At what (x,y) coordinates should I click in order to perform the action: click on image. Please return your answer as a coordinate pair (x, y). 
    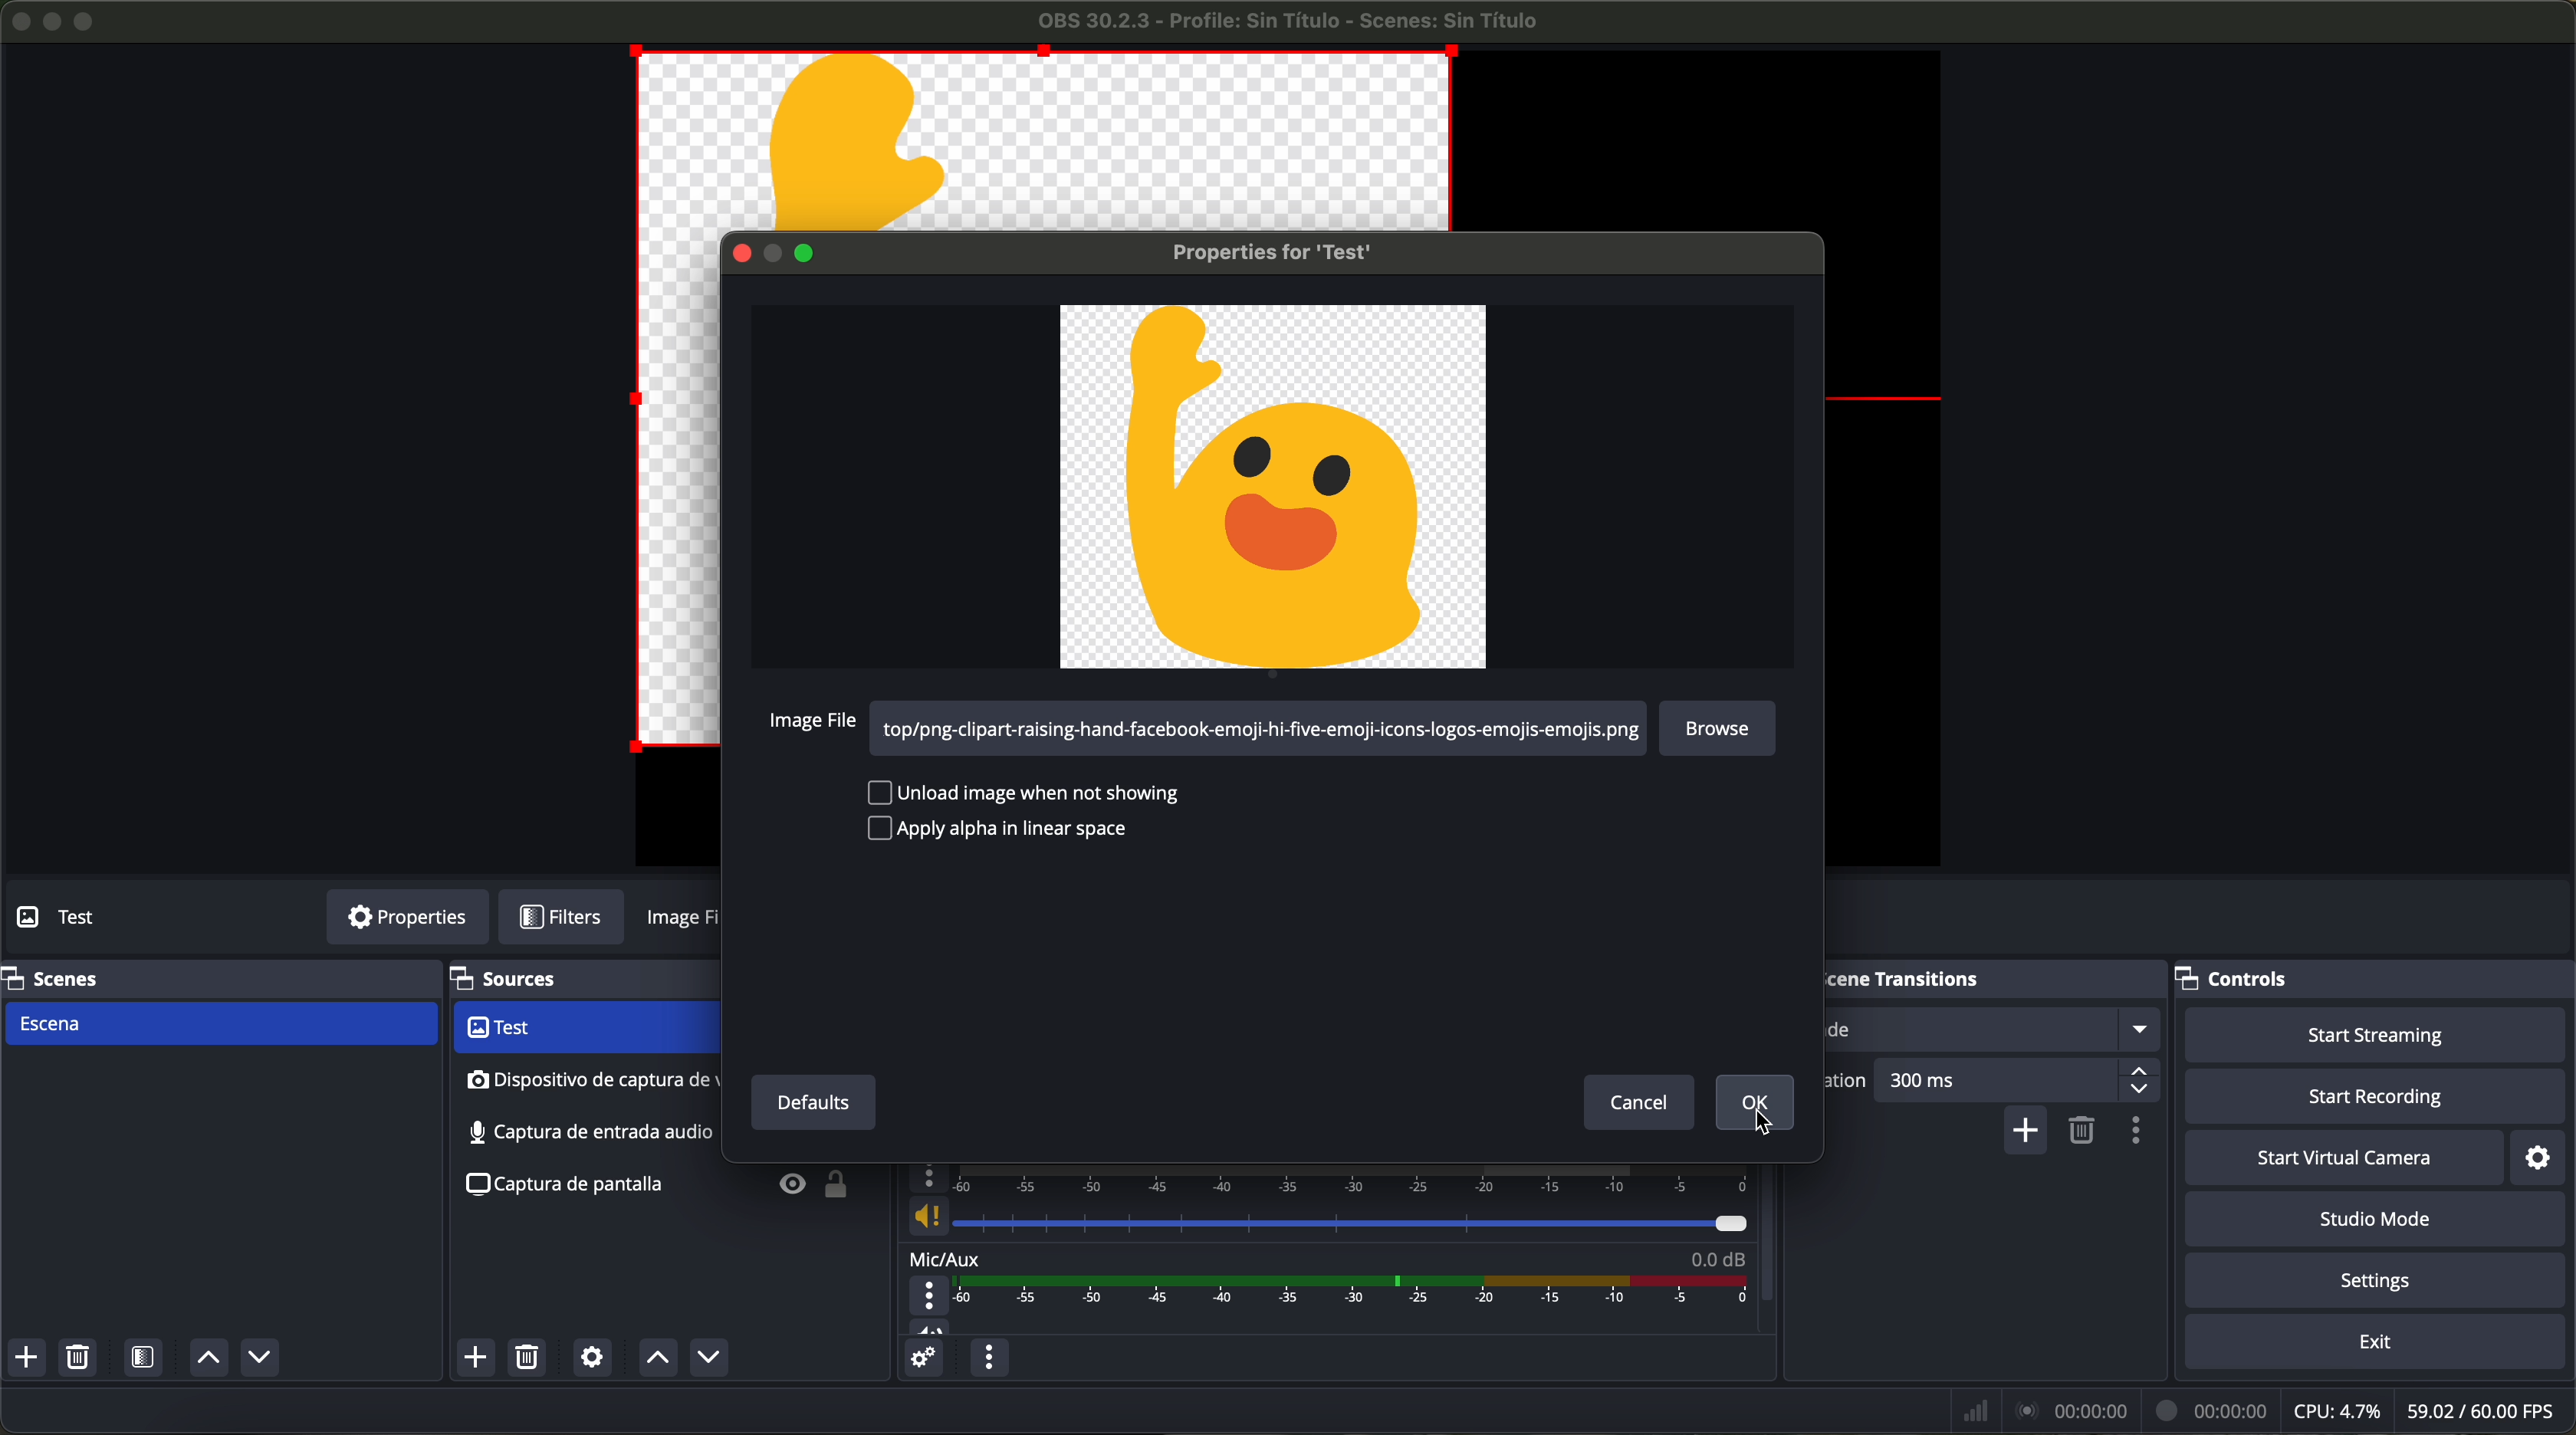
    Looking at the image, I should click on (687, 921).